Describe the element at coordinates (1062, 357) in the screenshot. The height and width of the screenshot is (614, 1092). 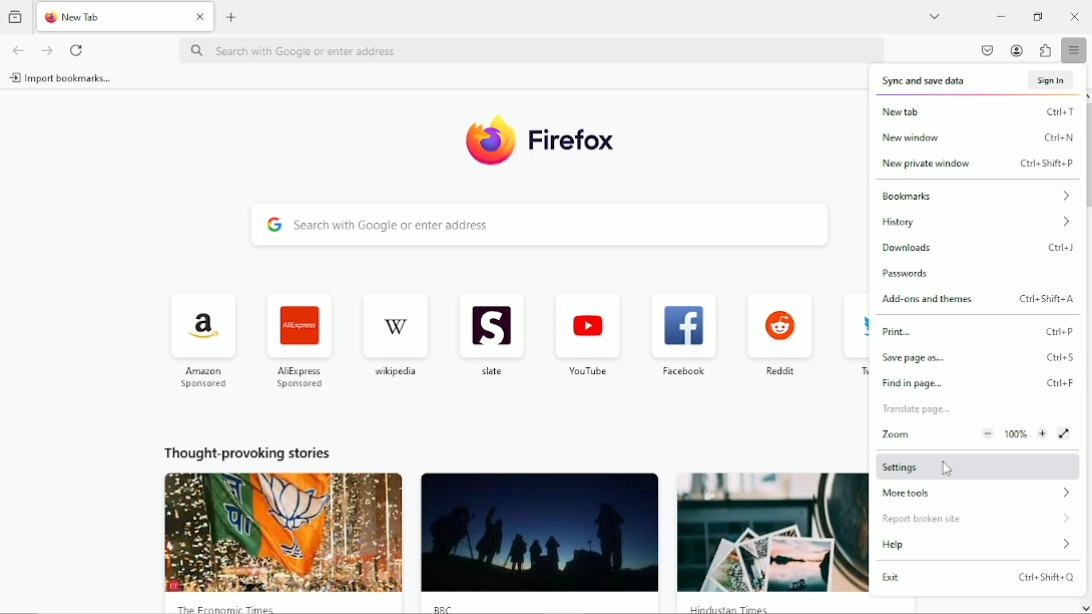
I see `Shortcut keys` at that location.